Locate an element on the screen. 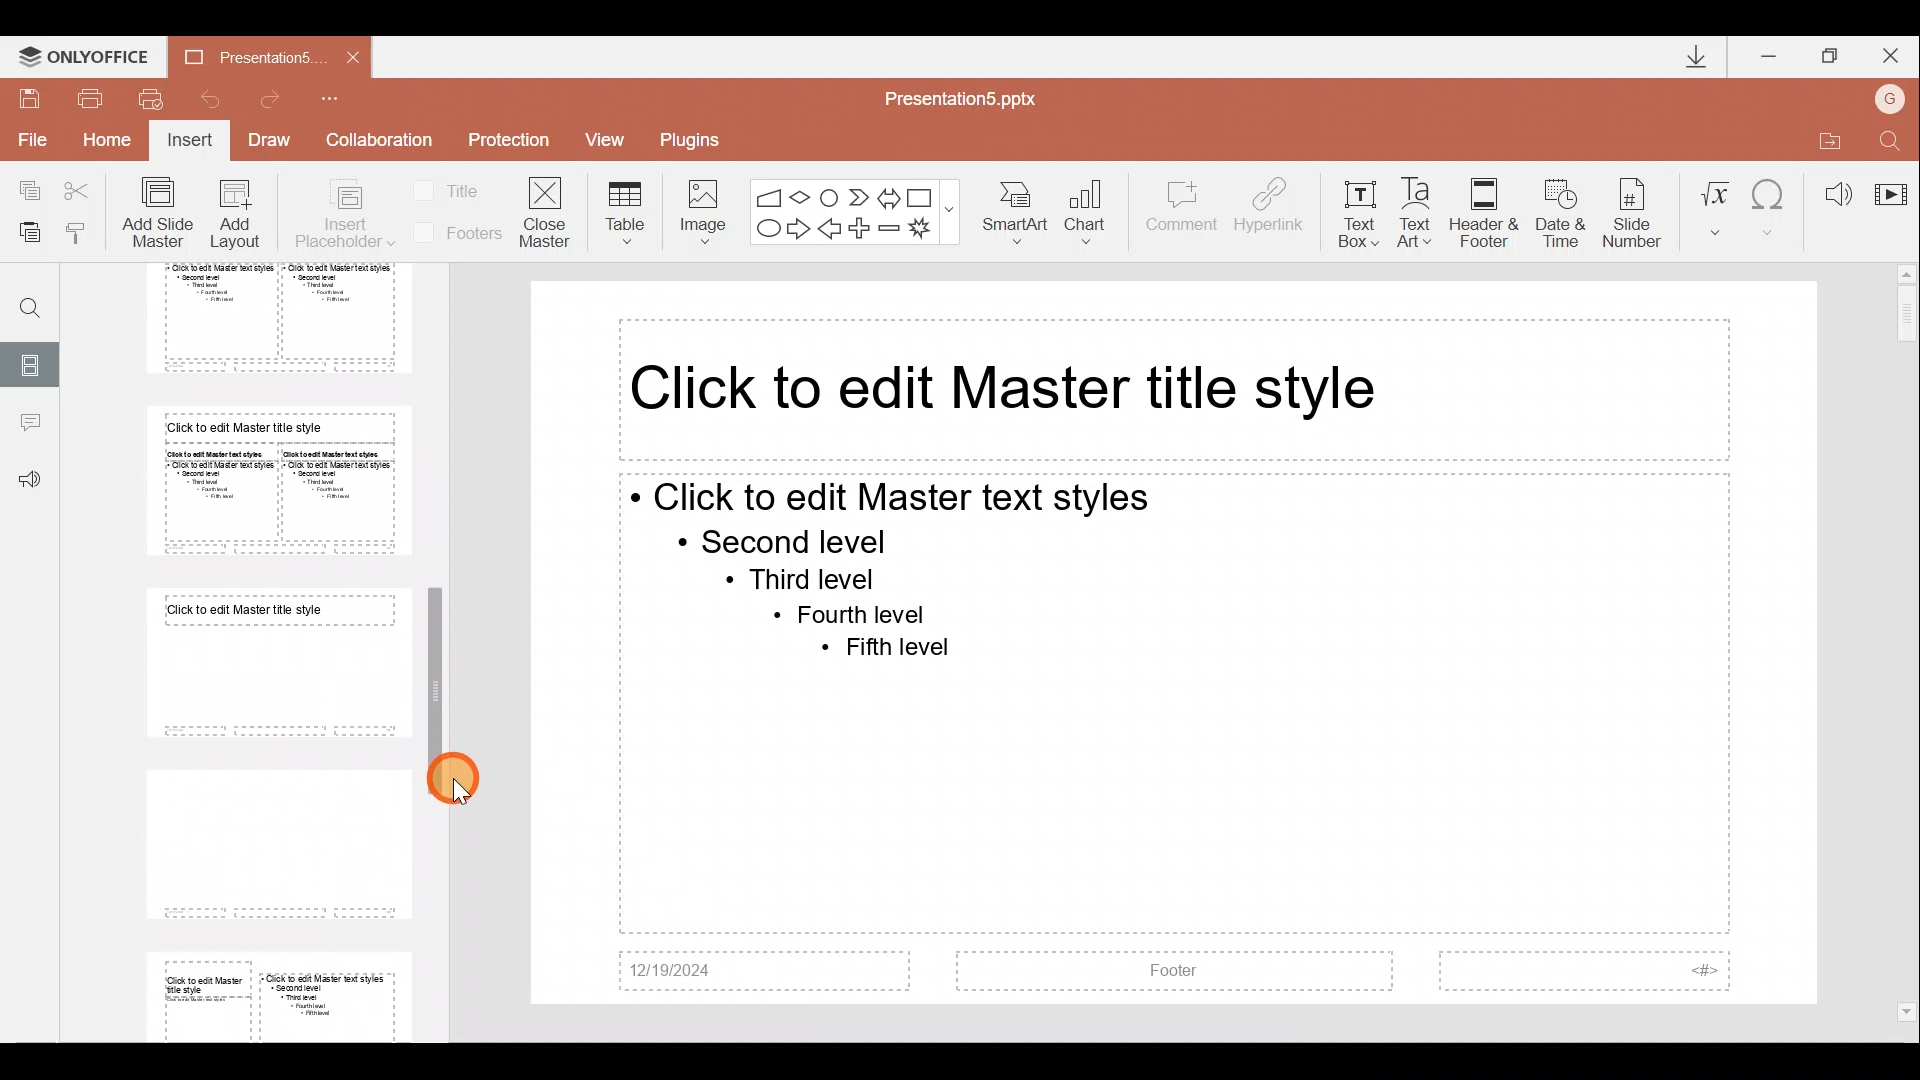 The width and height of the screenshot is (1920, 1080). Undo is located at coordinates (209, 98).